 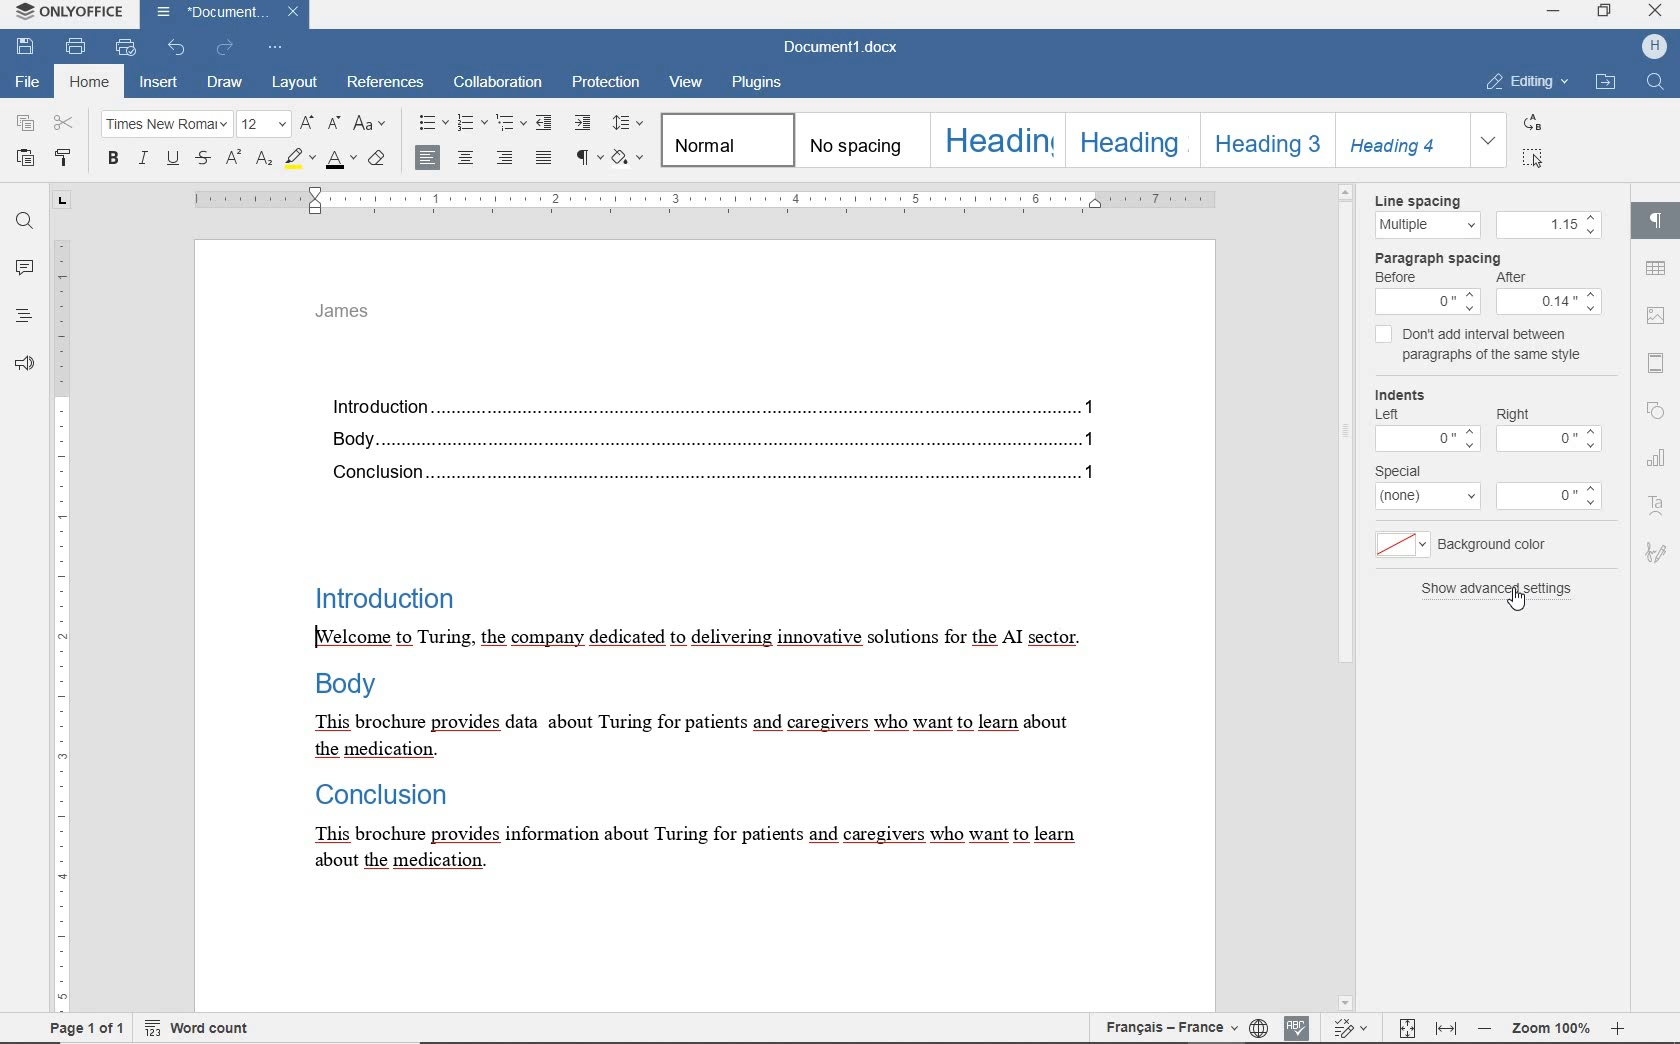 What do you see at coordinates (545, 123) in the screenshot?
I see `decrease indent` at bounding box center [545, 123].